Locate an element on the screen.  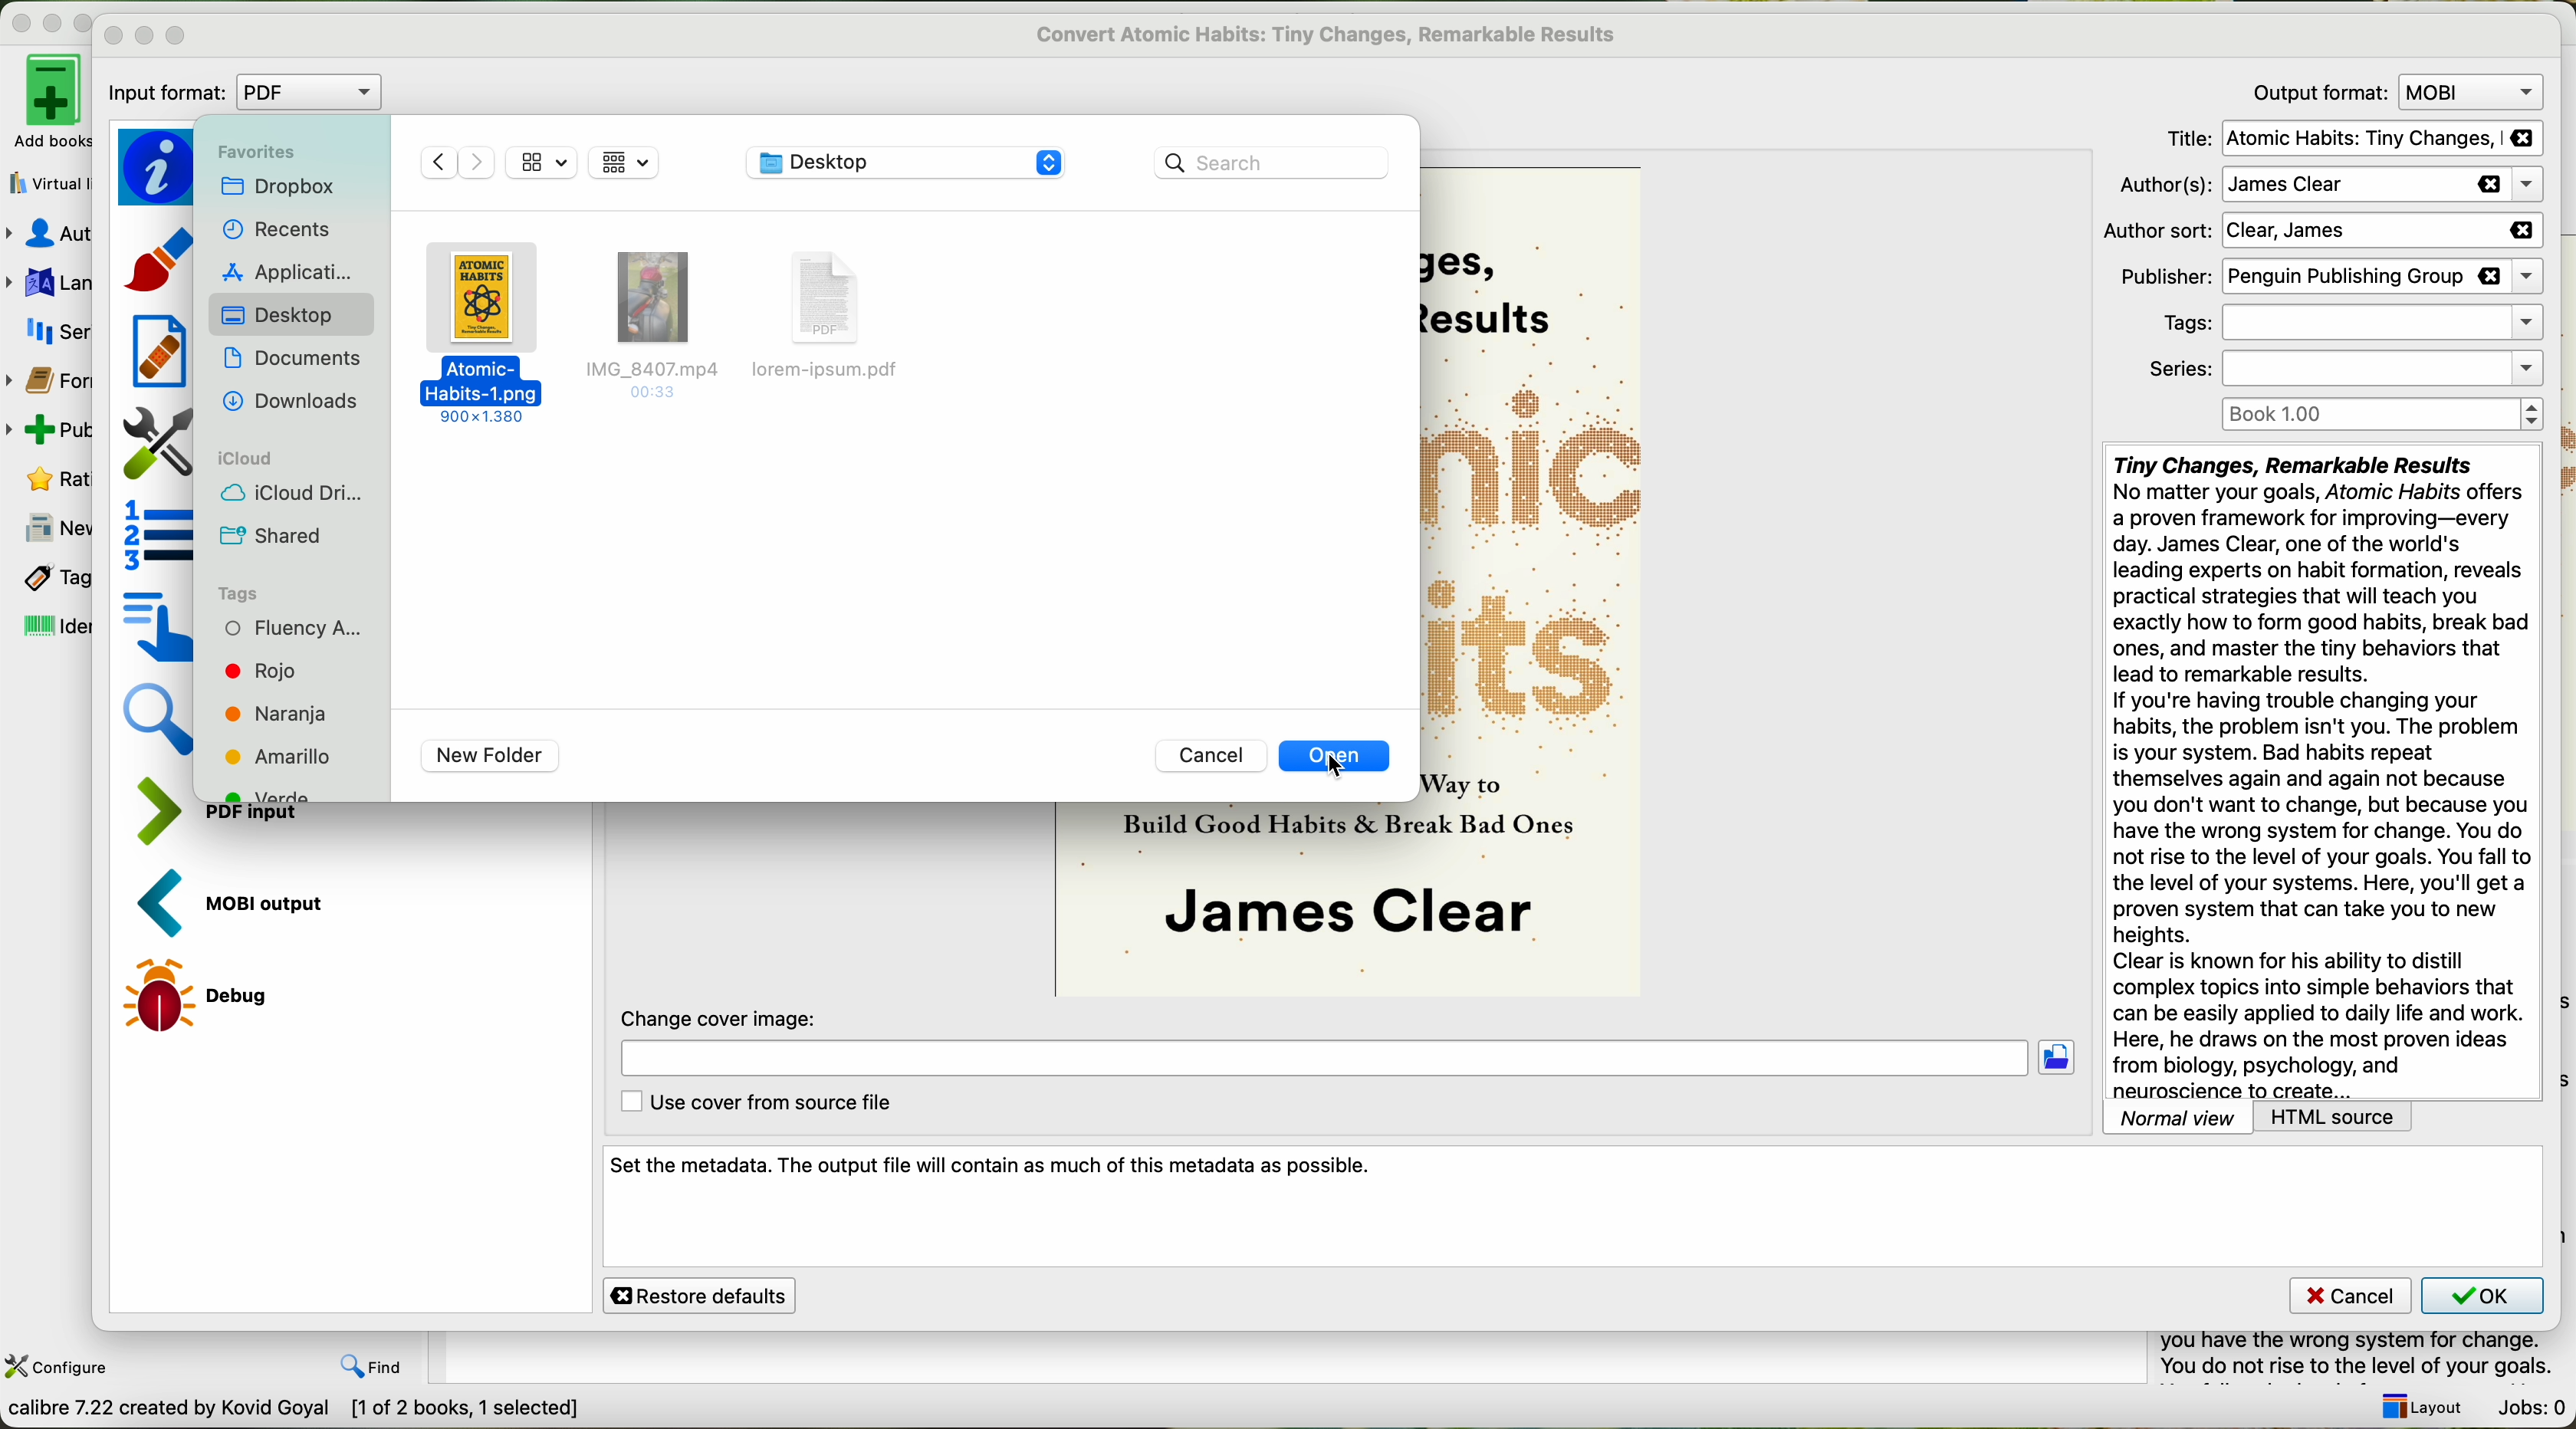
identifiers is located at coordinates (55, 625).